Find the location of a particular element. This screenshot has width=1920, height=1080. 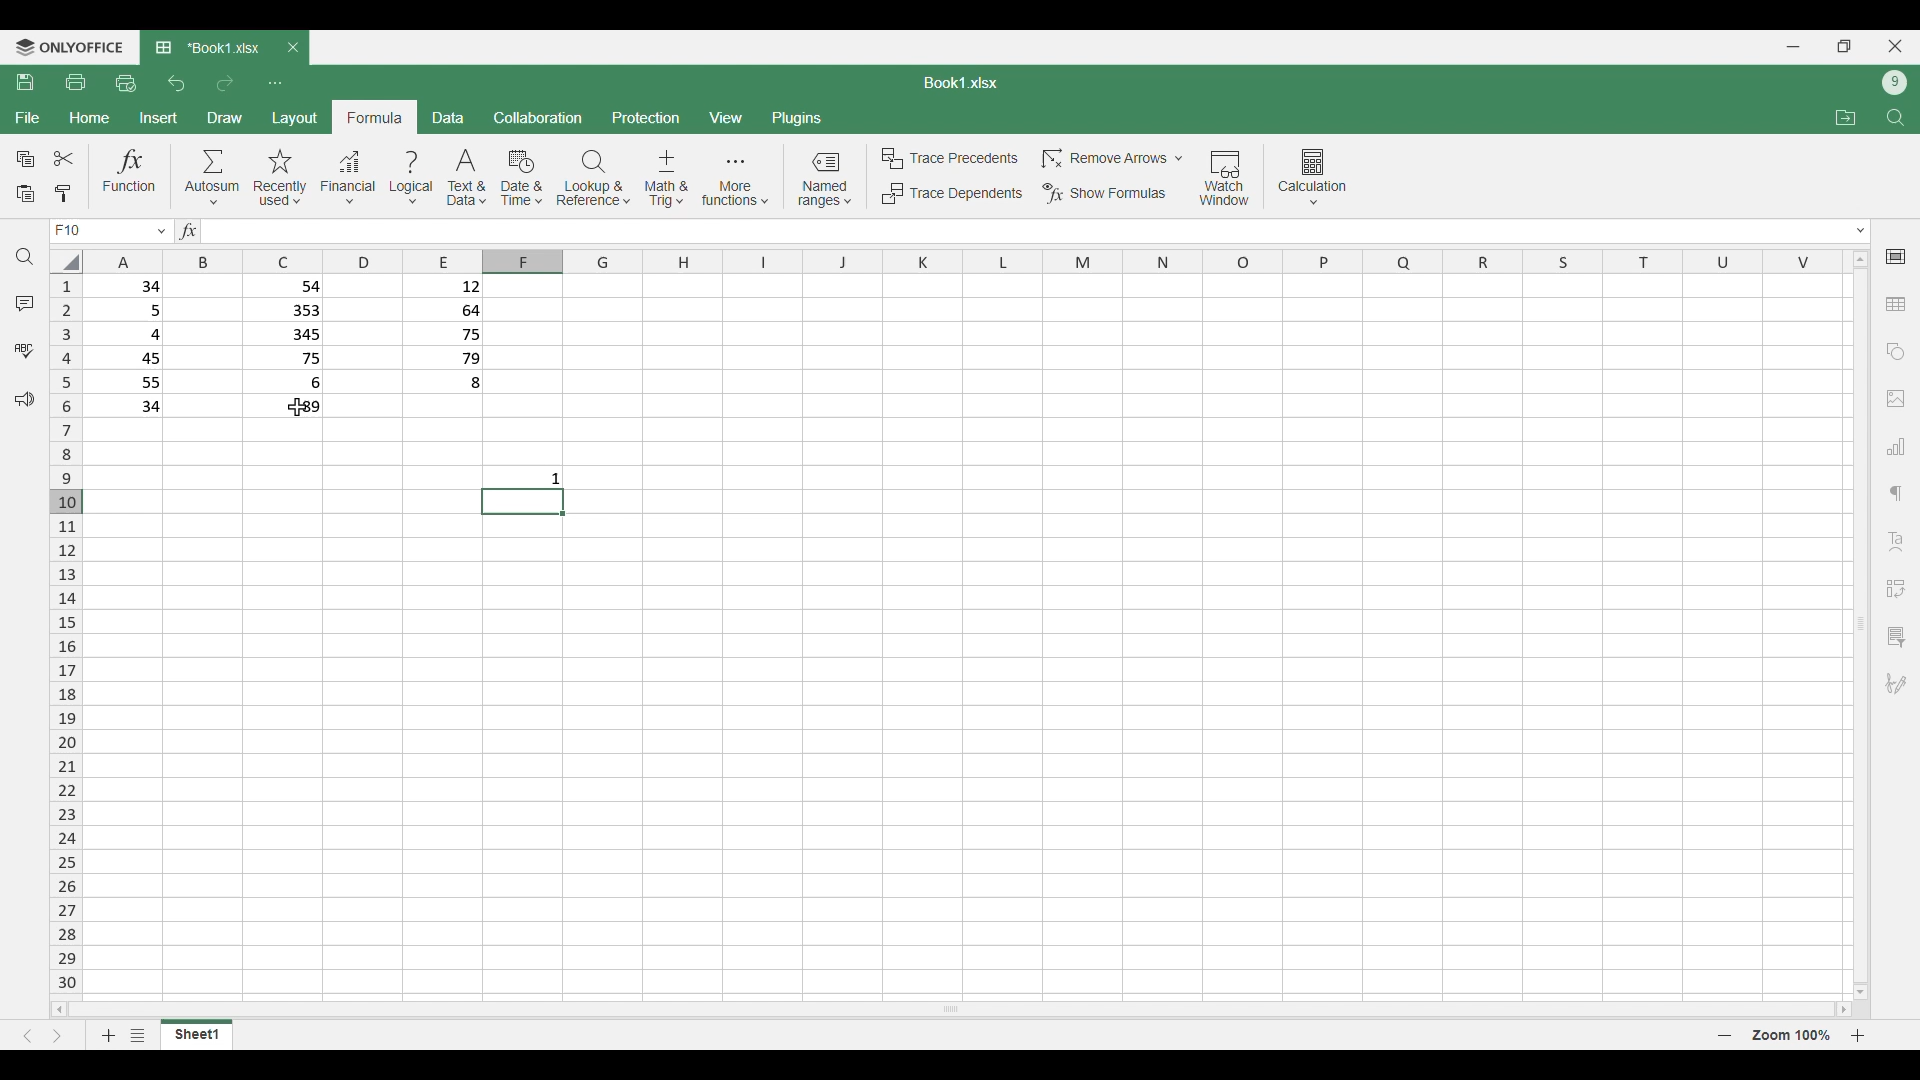

More functions is located at coordinates (735, 179).